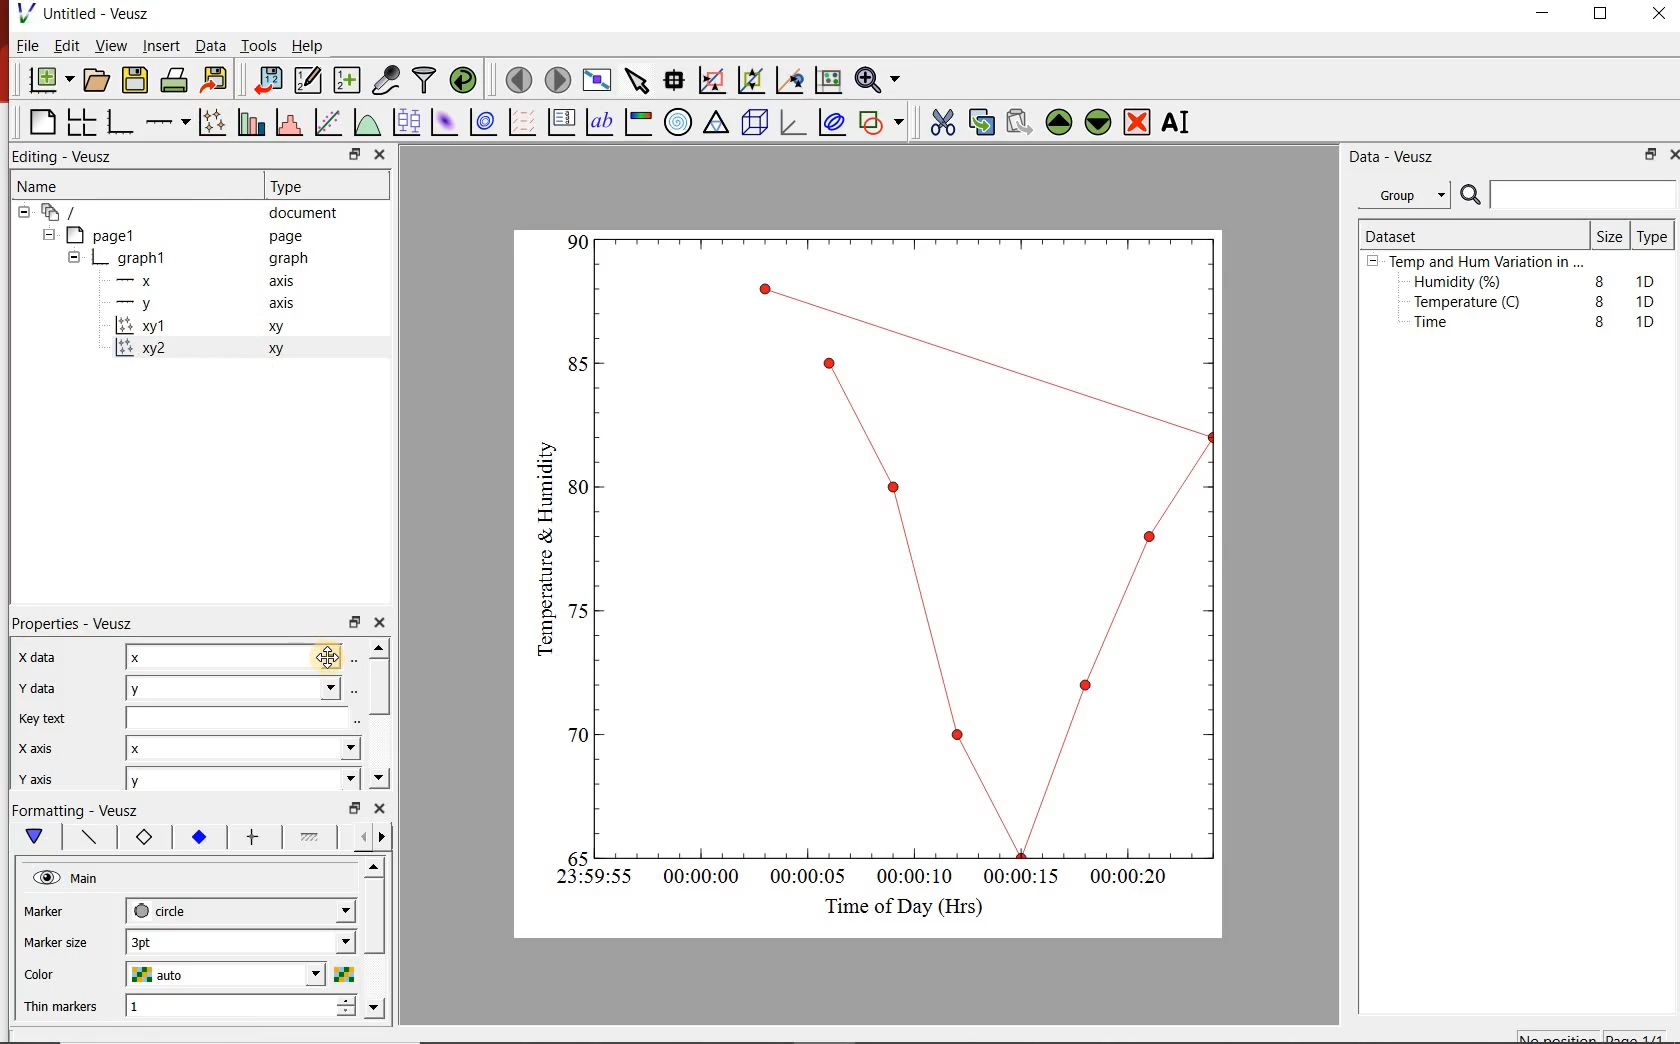 Image resolution: width=1680 pixels, height=1044 pixels. I want to click on Color dropdown, so click(285, 975).